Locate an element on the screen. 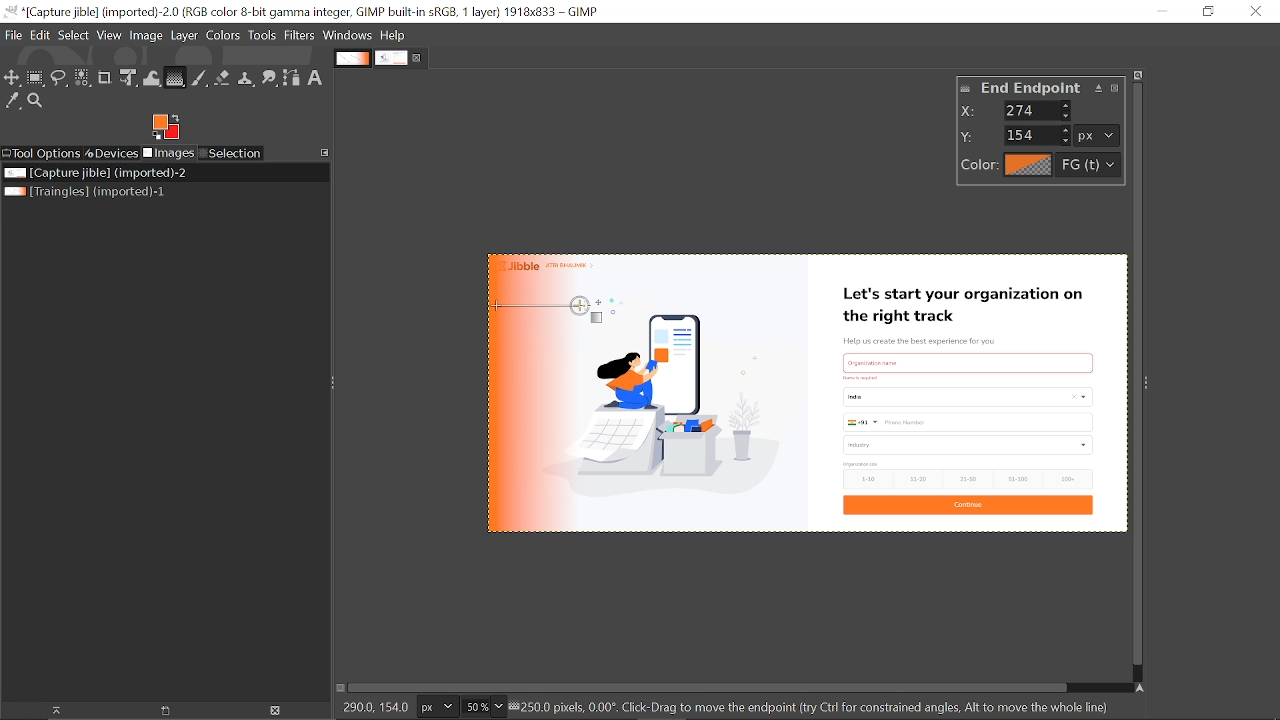 The height and width of the screenshot is (720, 1280). Zoom options is located at coordinates (498, 707).